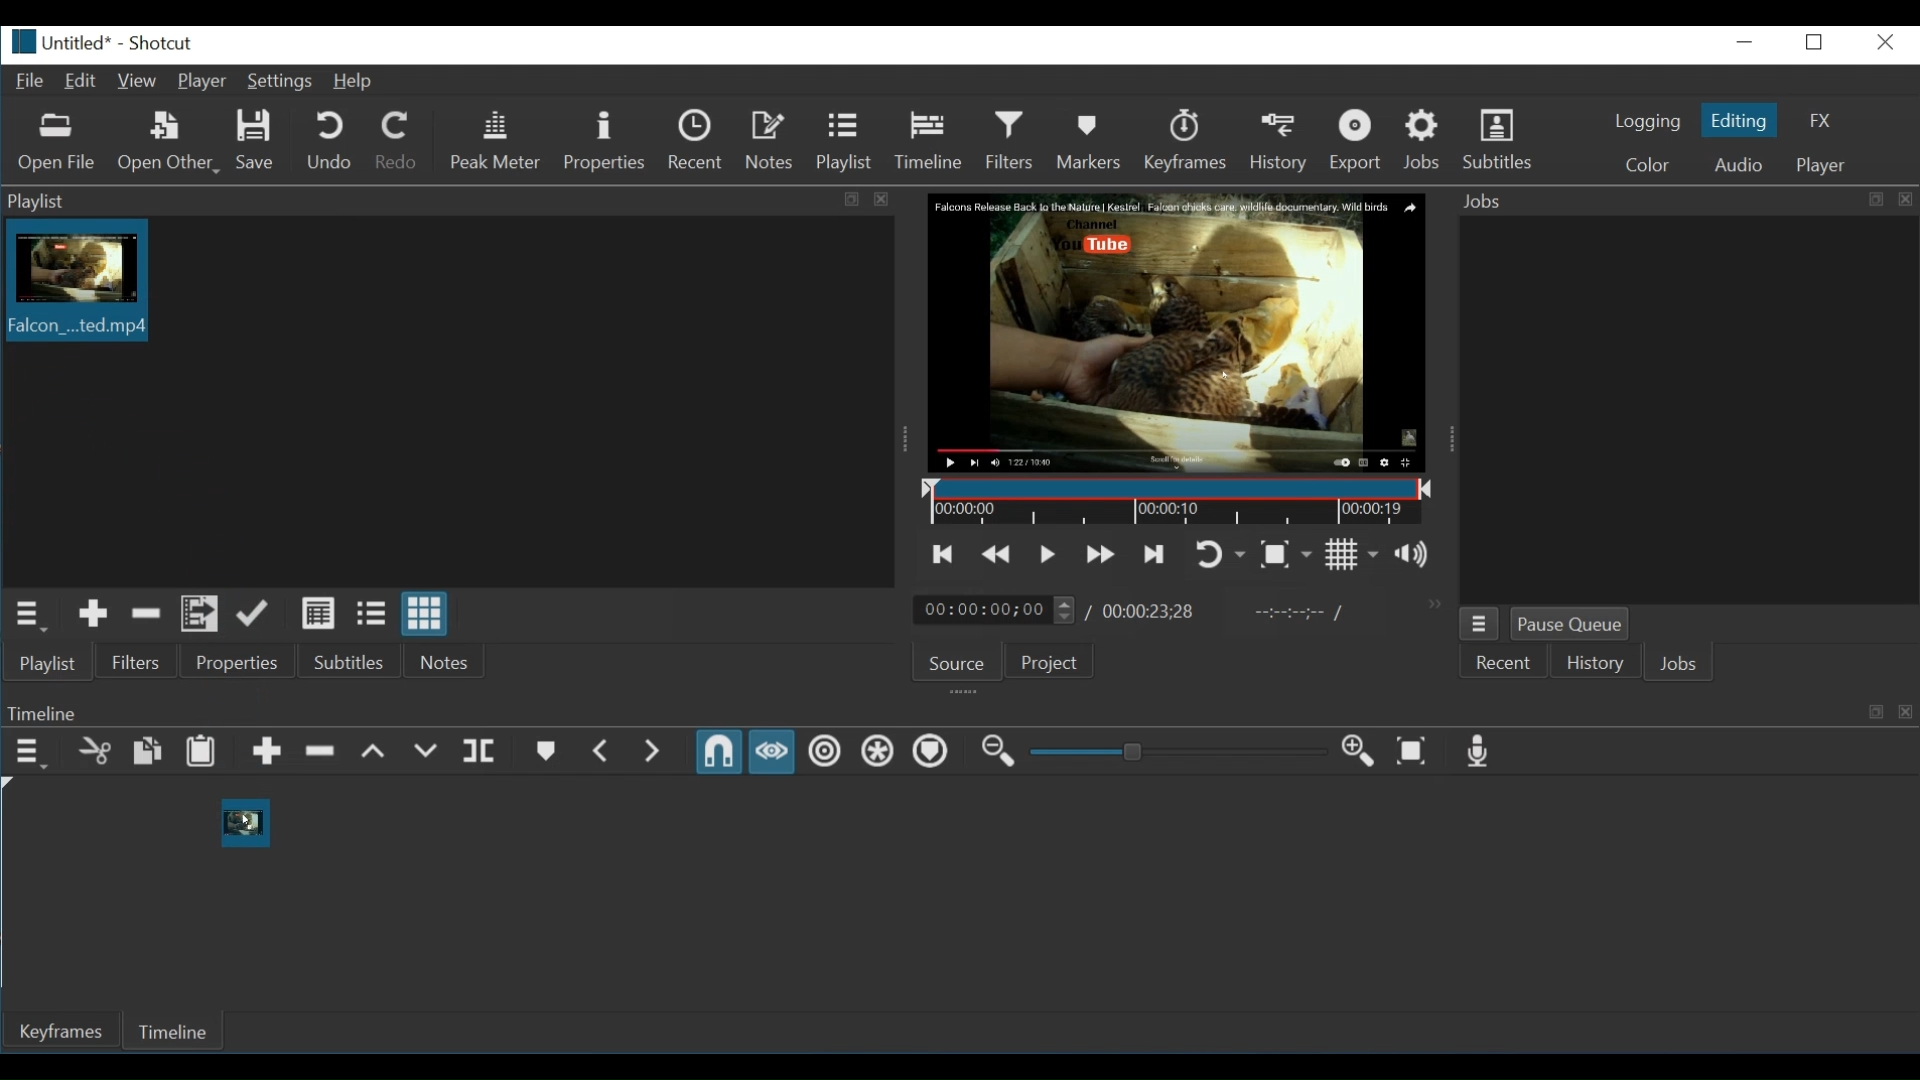  I want to click on Notes, so click(771, 140).